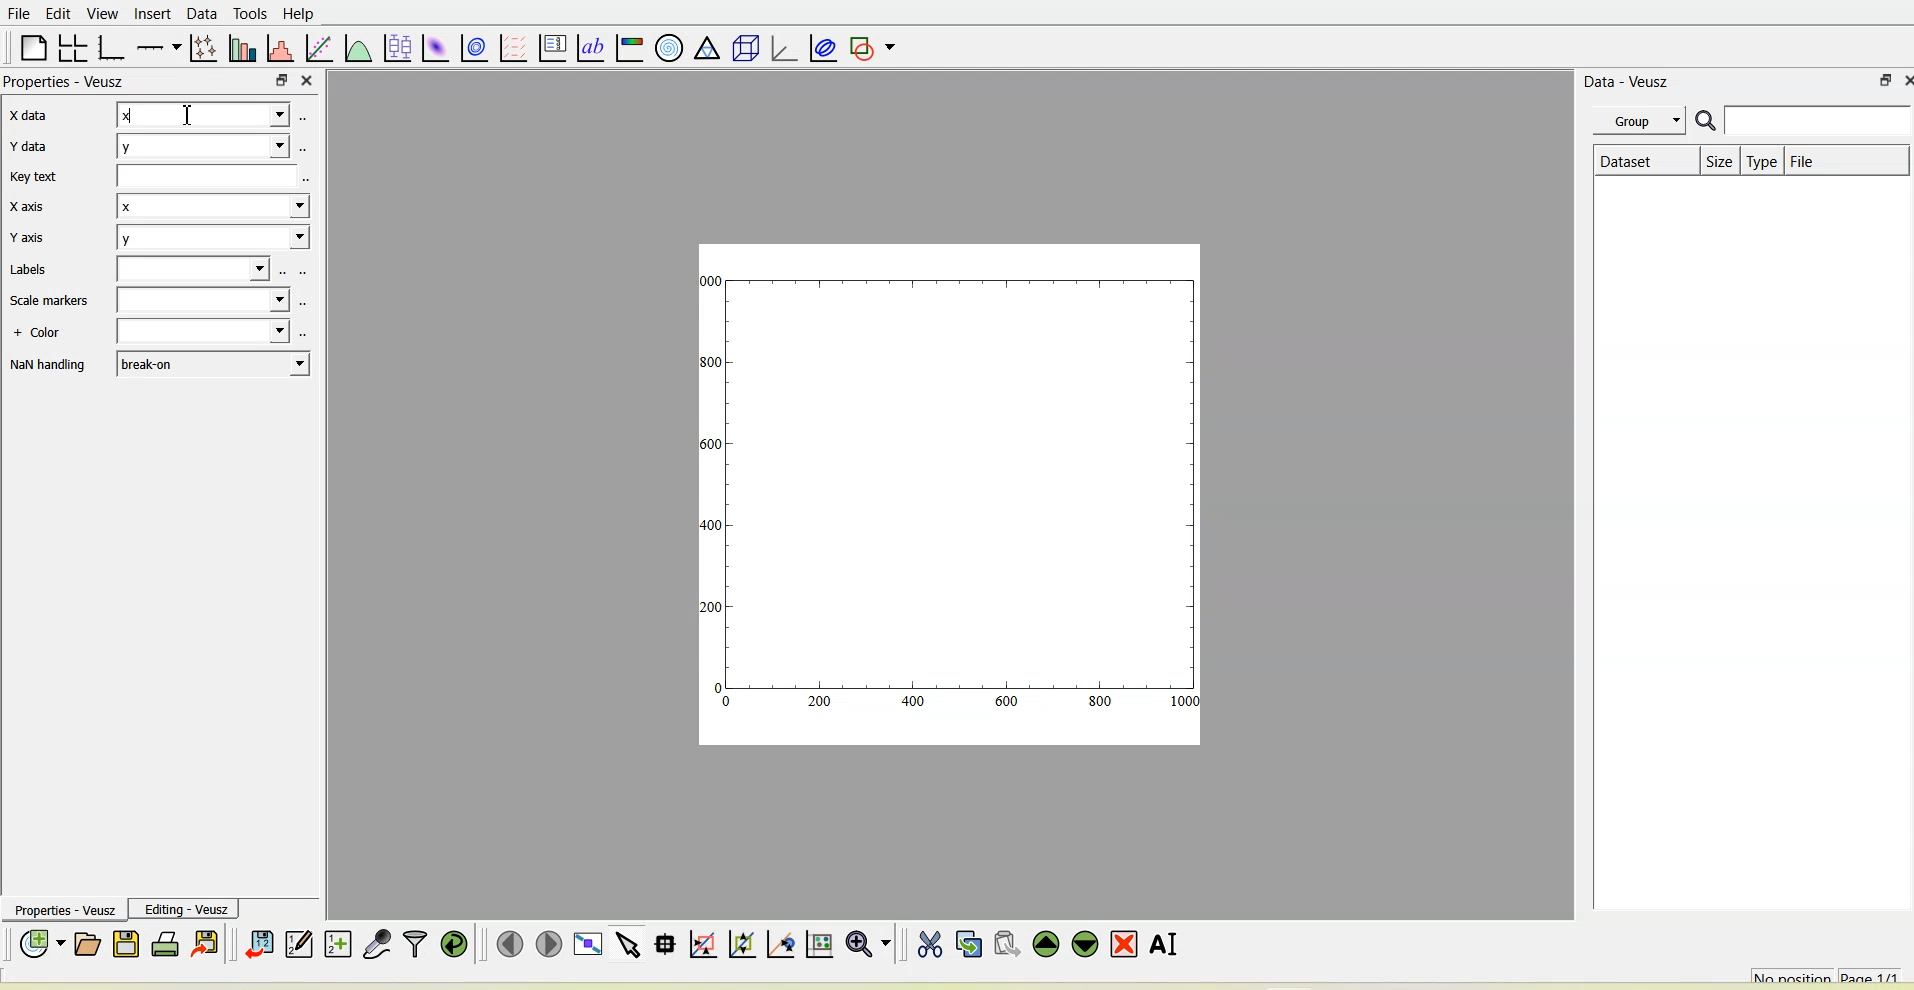 This screenshot has height=990, width=1914. I want to click on 3d scene, so click(742, 47).